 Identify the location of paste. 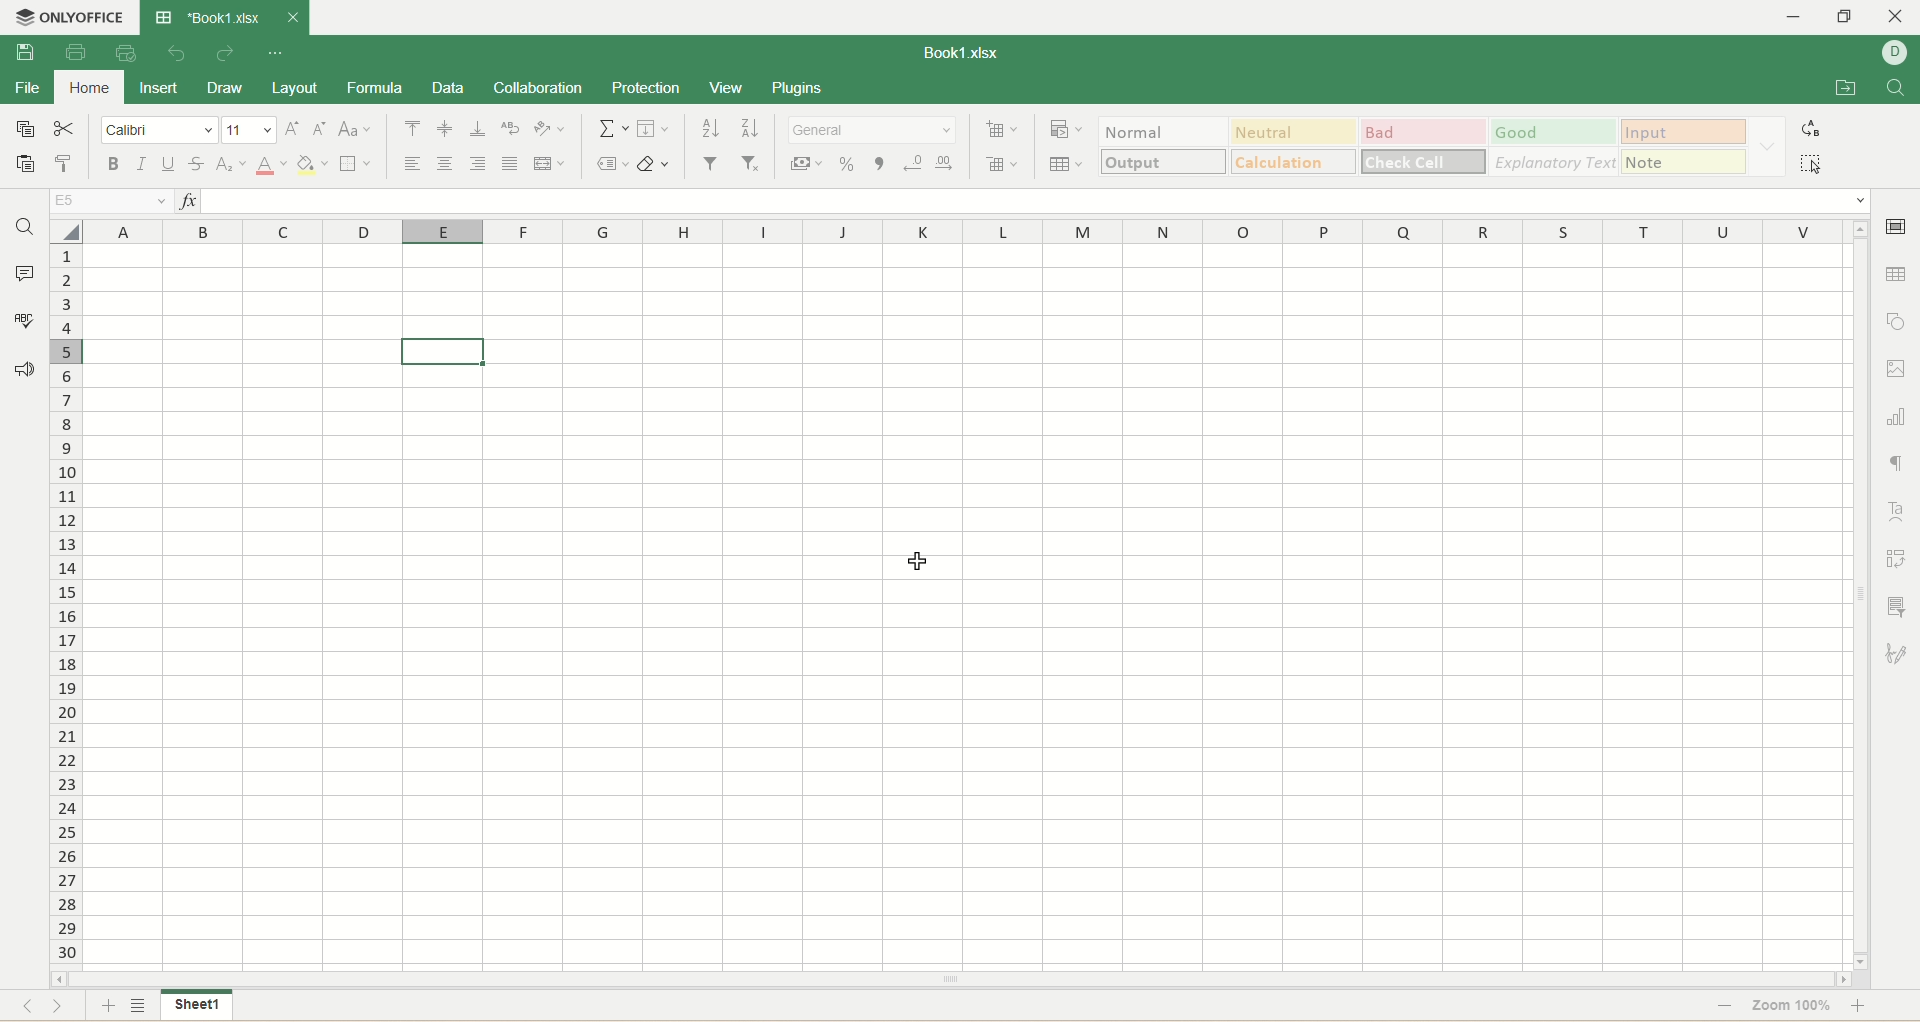
(26, 166).